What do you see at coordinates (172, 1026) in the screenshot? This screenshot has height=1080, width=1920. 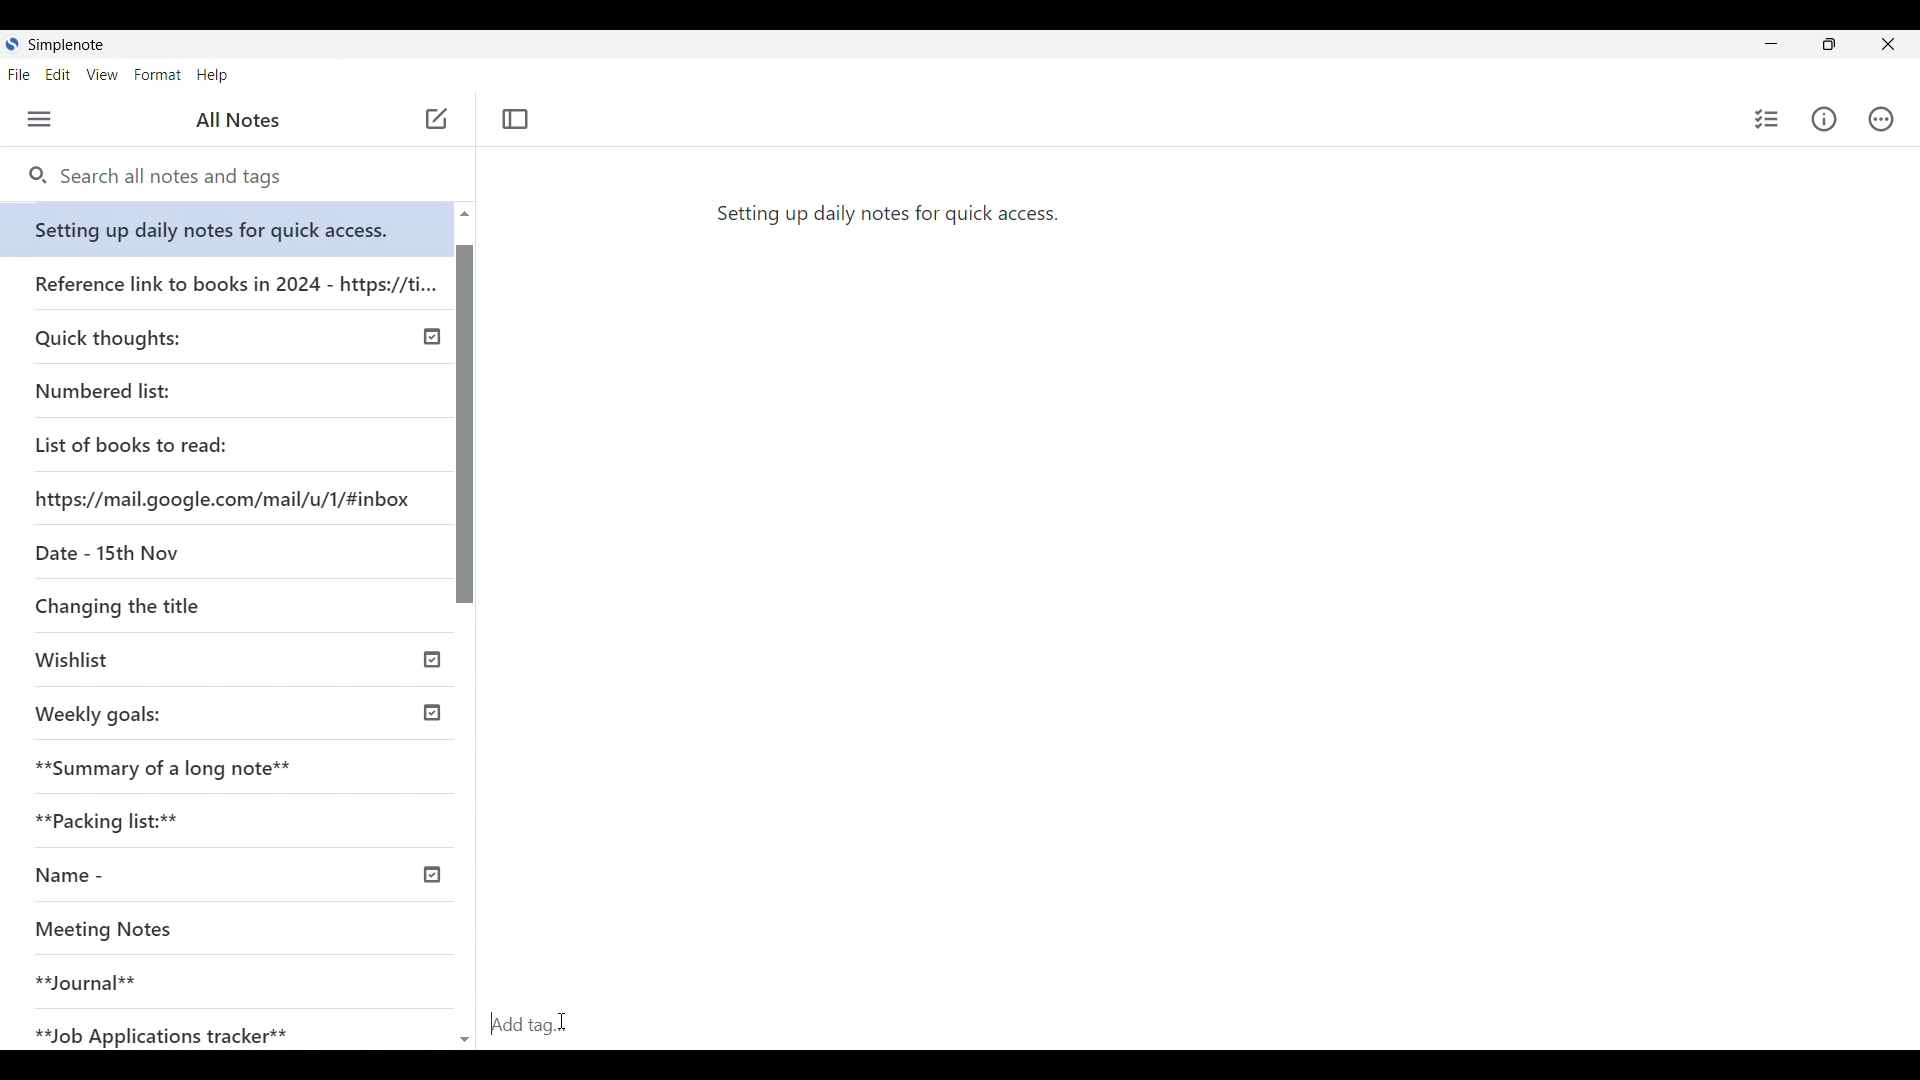 I see `Job Application tracker` at bounding box center [172, 1026].